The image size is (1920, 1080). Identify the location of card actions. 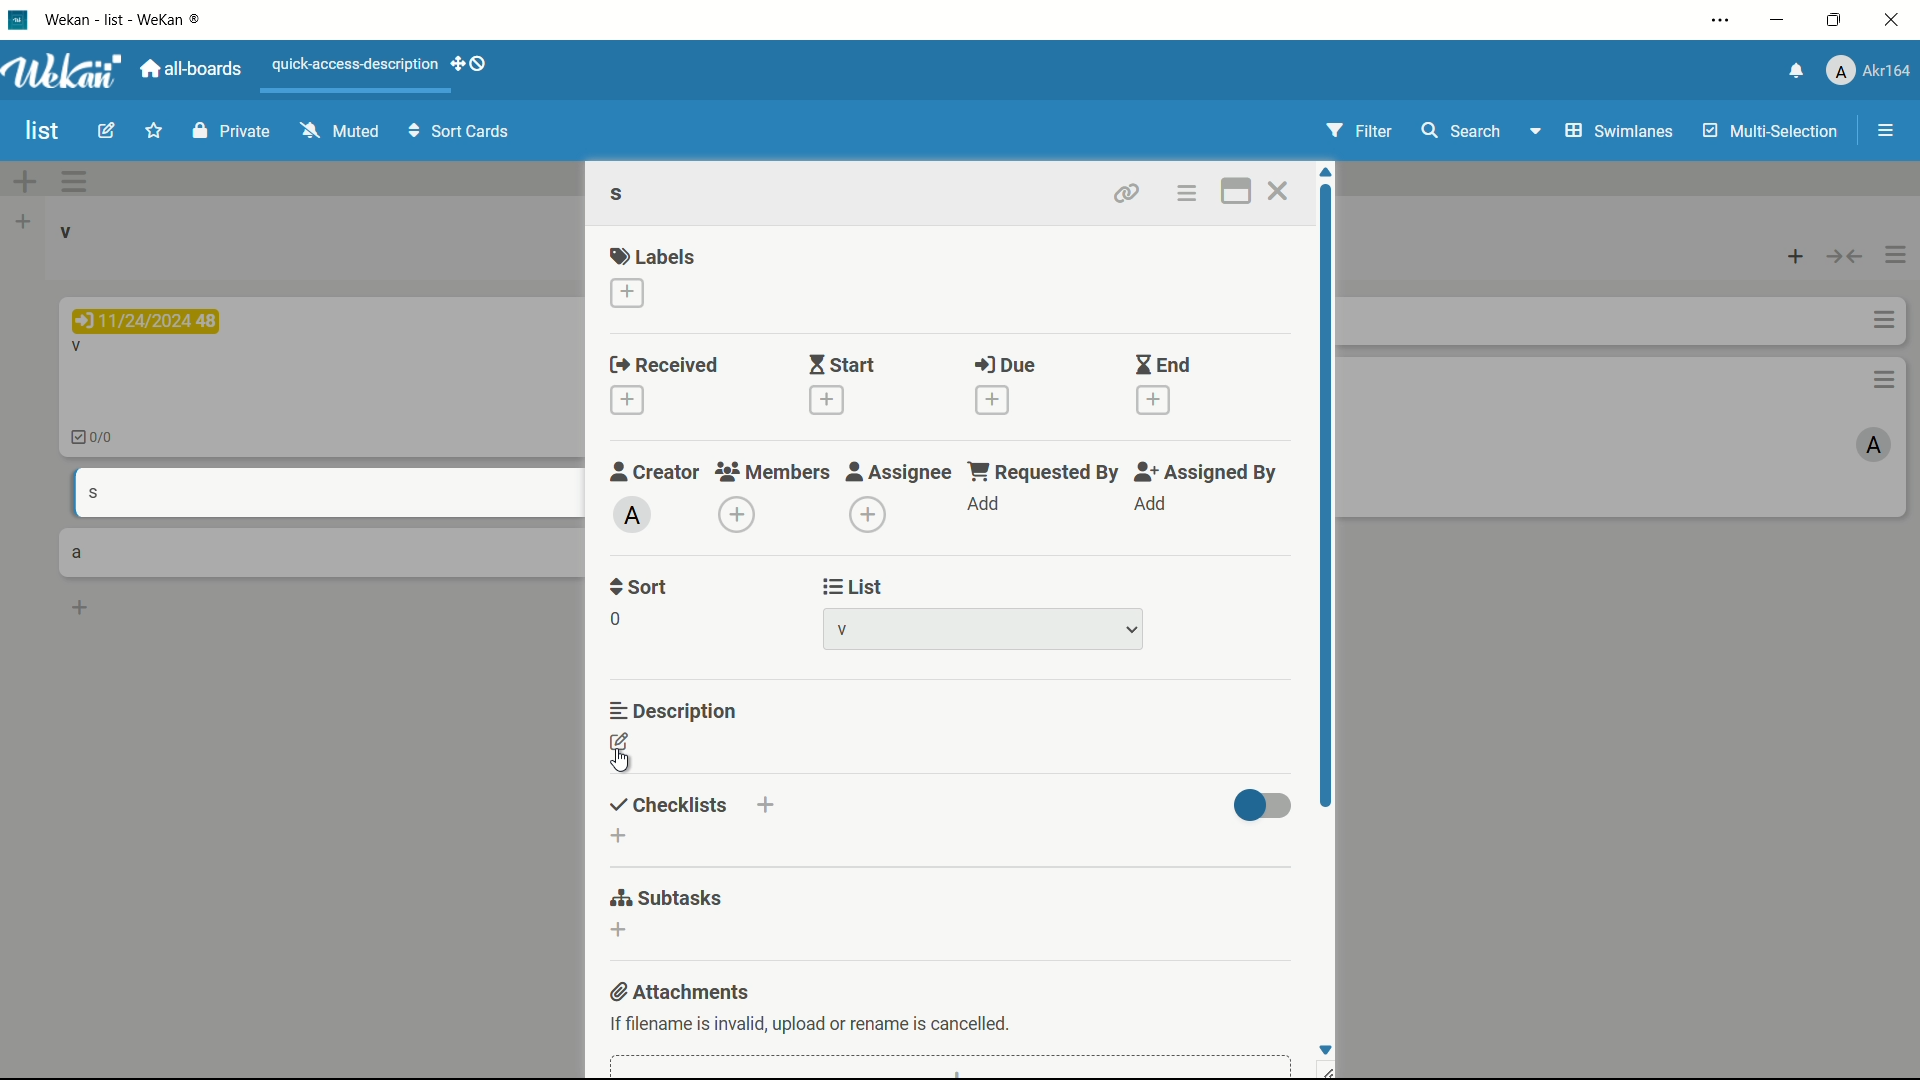
(1185, 193).